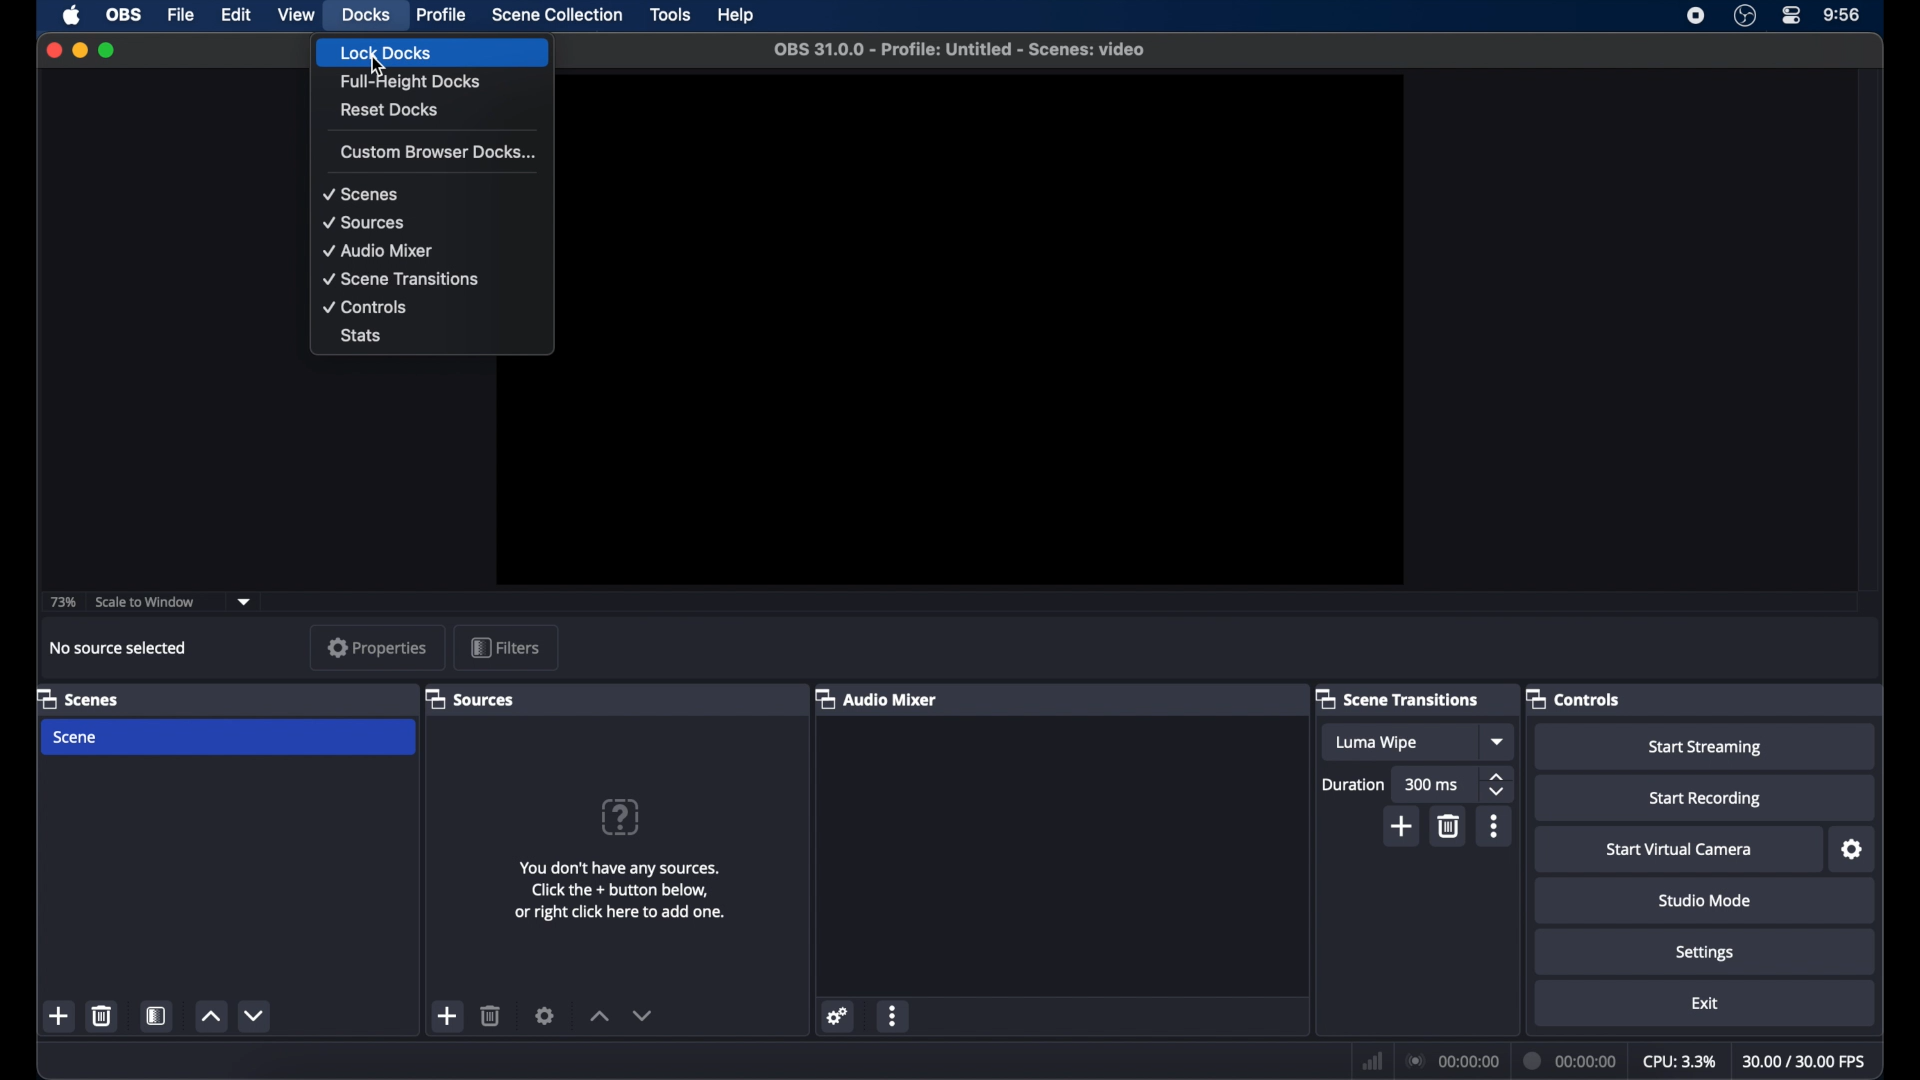 This screenshot has height=1080, width=1920. I want to click on delete, so click(490, 1015).